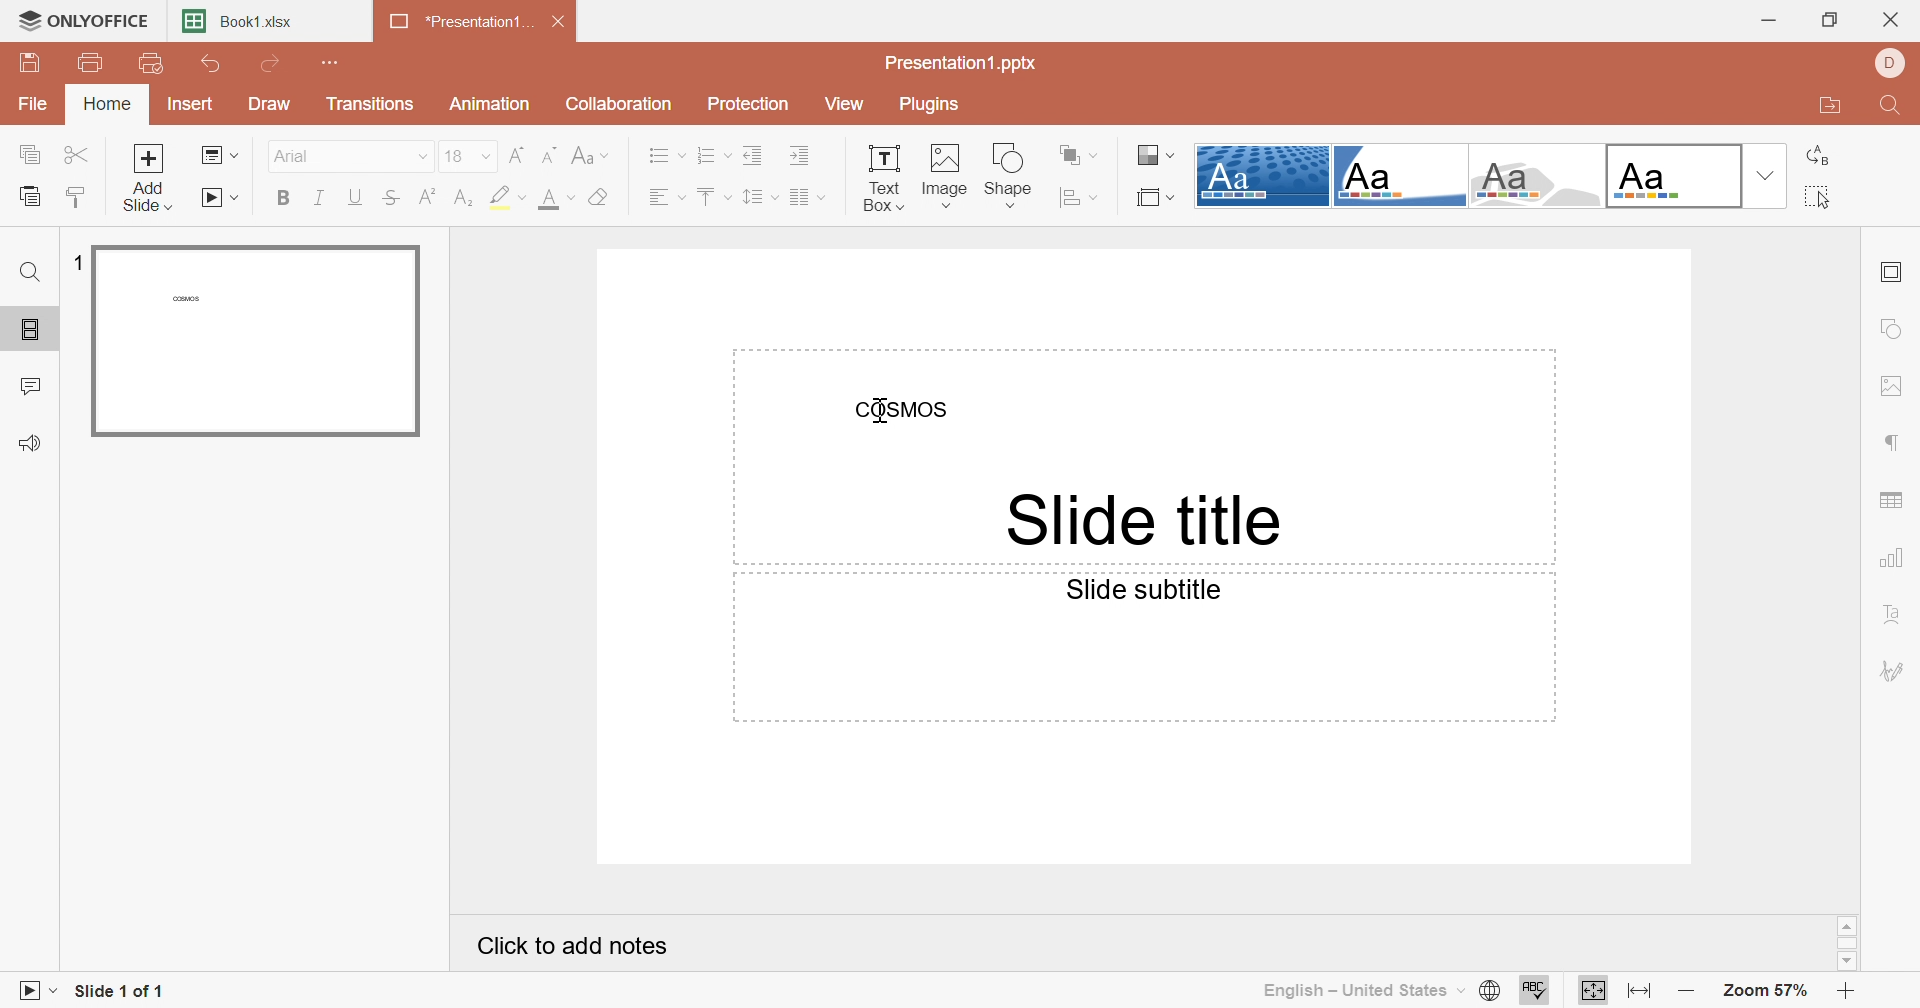 The image size is (1920, 1008). I want to click on Zoom in, so click(1851, 989).